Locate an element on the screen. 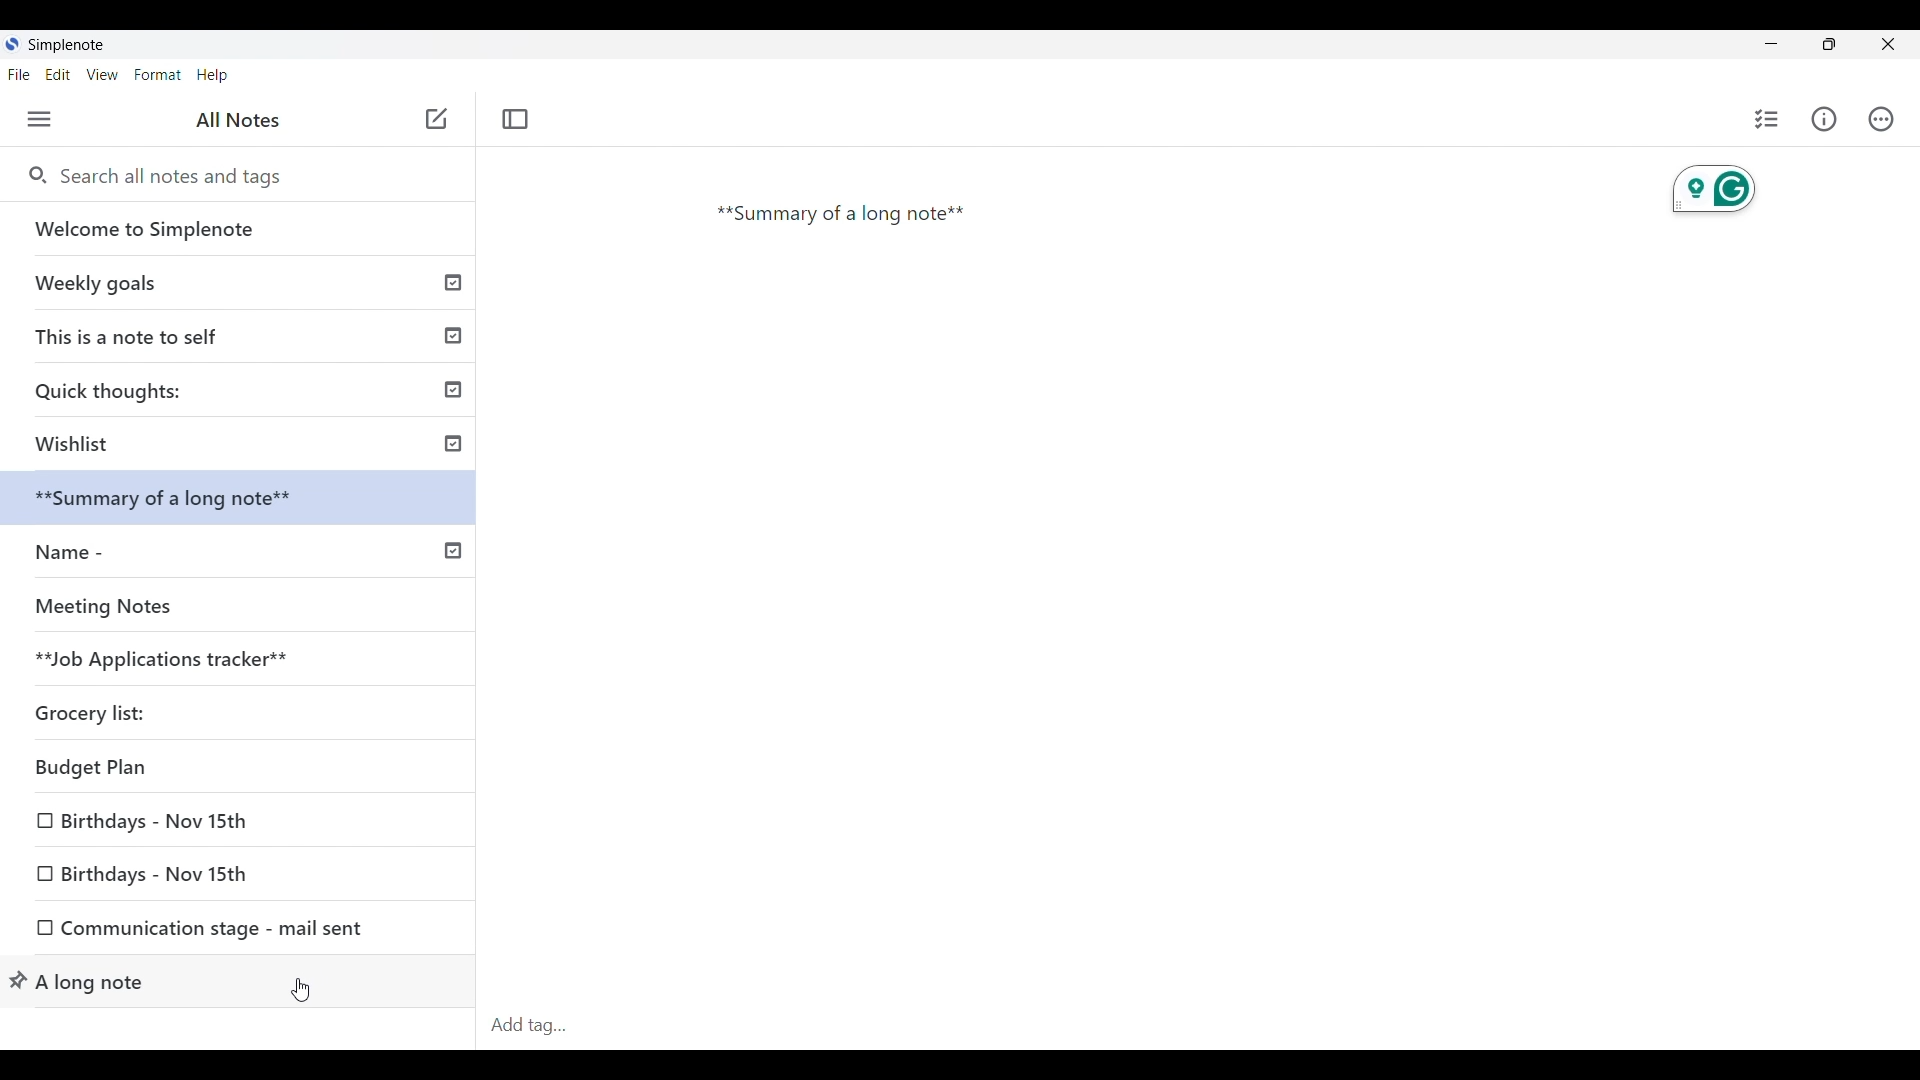 The image size is (1920, 1080). Edit is located at coordinates (58, 75).